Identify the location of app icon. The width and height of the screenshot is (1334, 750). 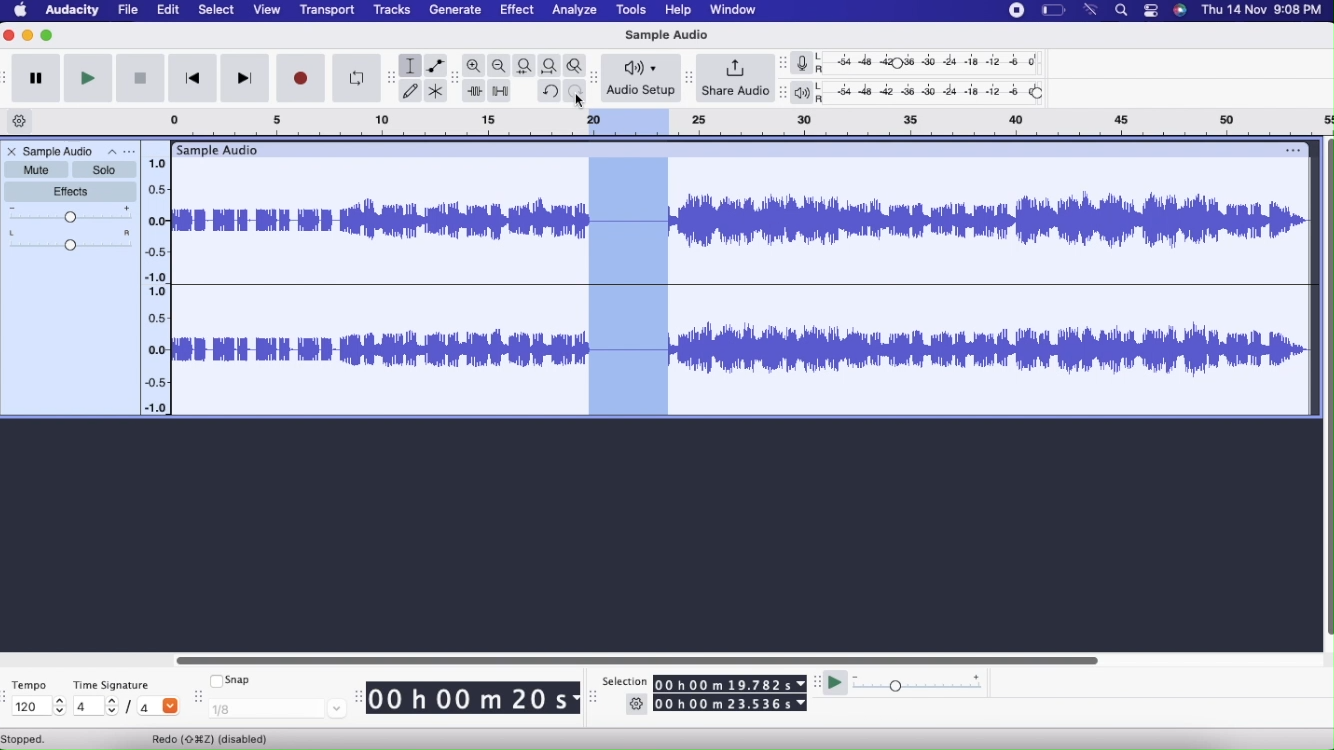
(1180, 10).